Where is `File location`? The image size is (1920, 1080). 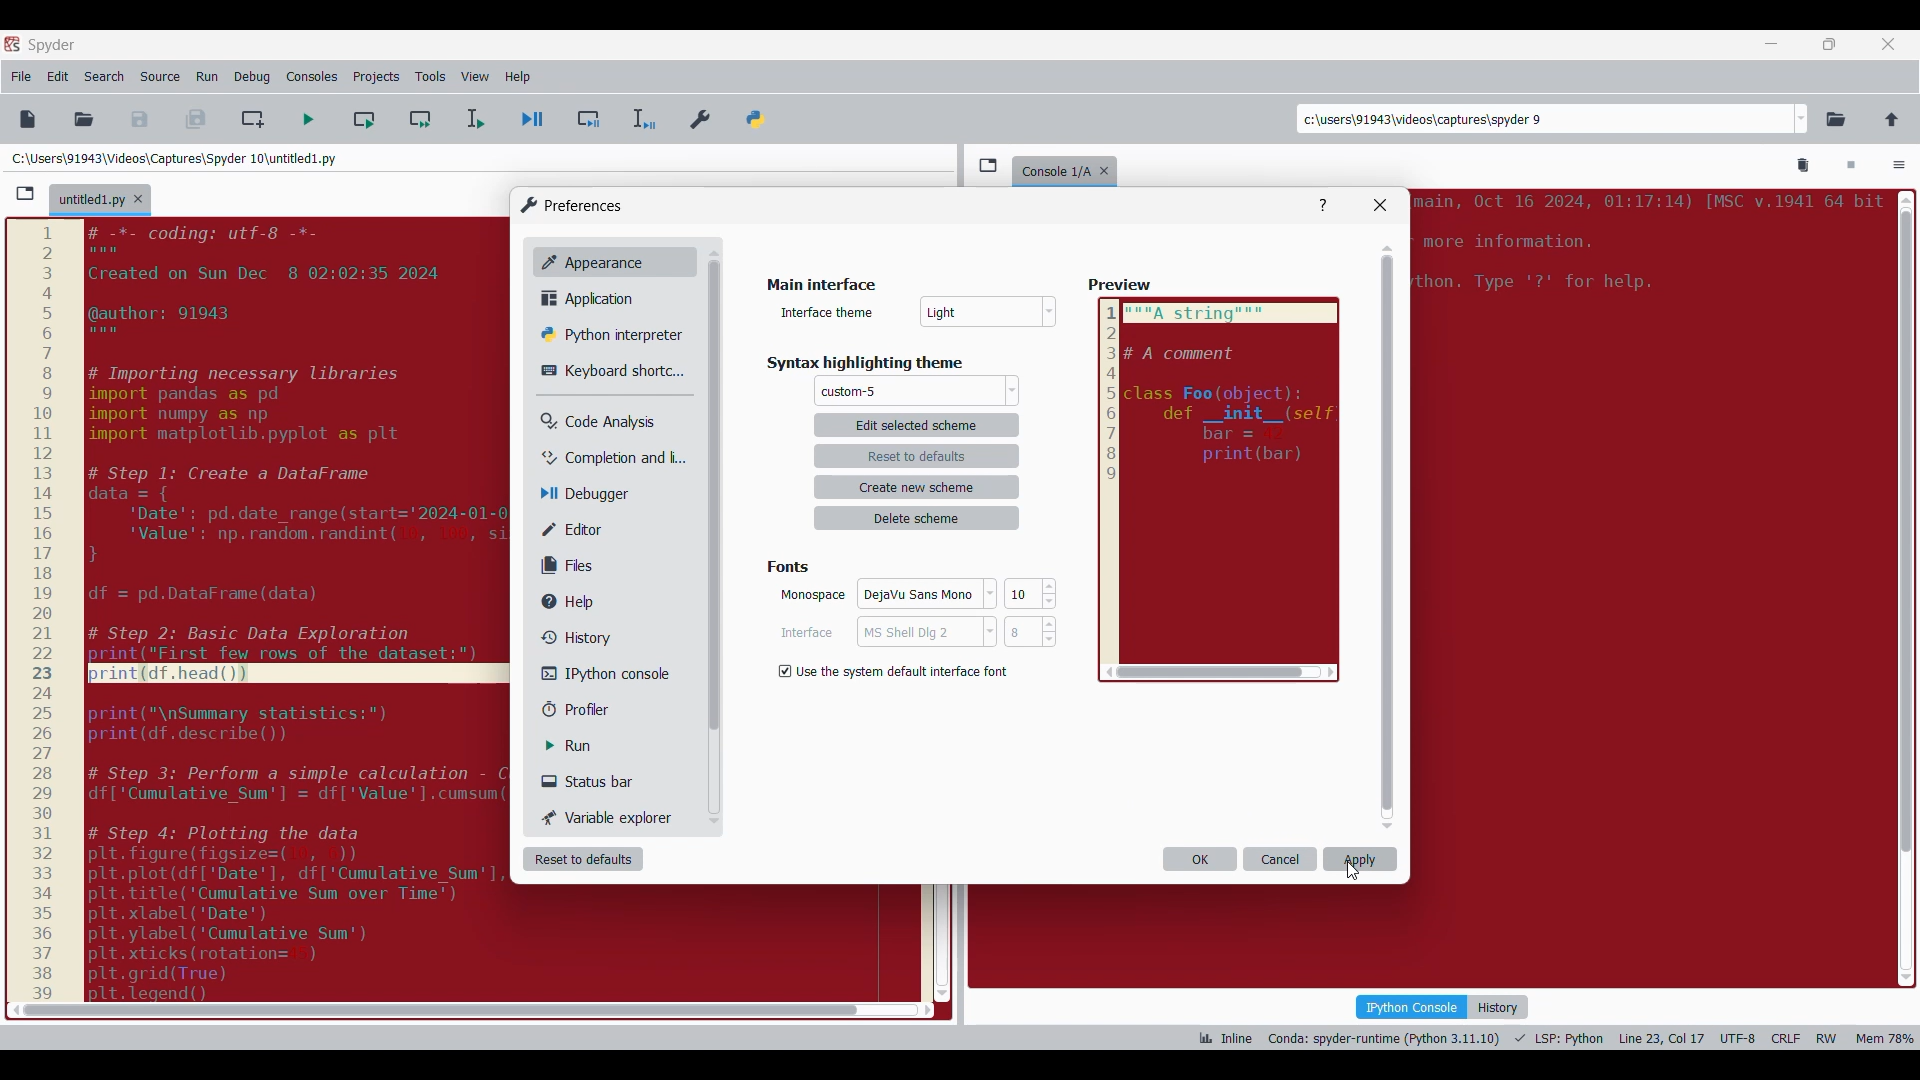 File location is located at coordinates (174, 158).